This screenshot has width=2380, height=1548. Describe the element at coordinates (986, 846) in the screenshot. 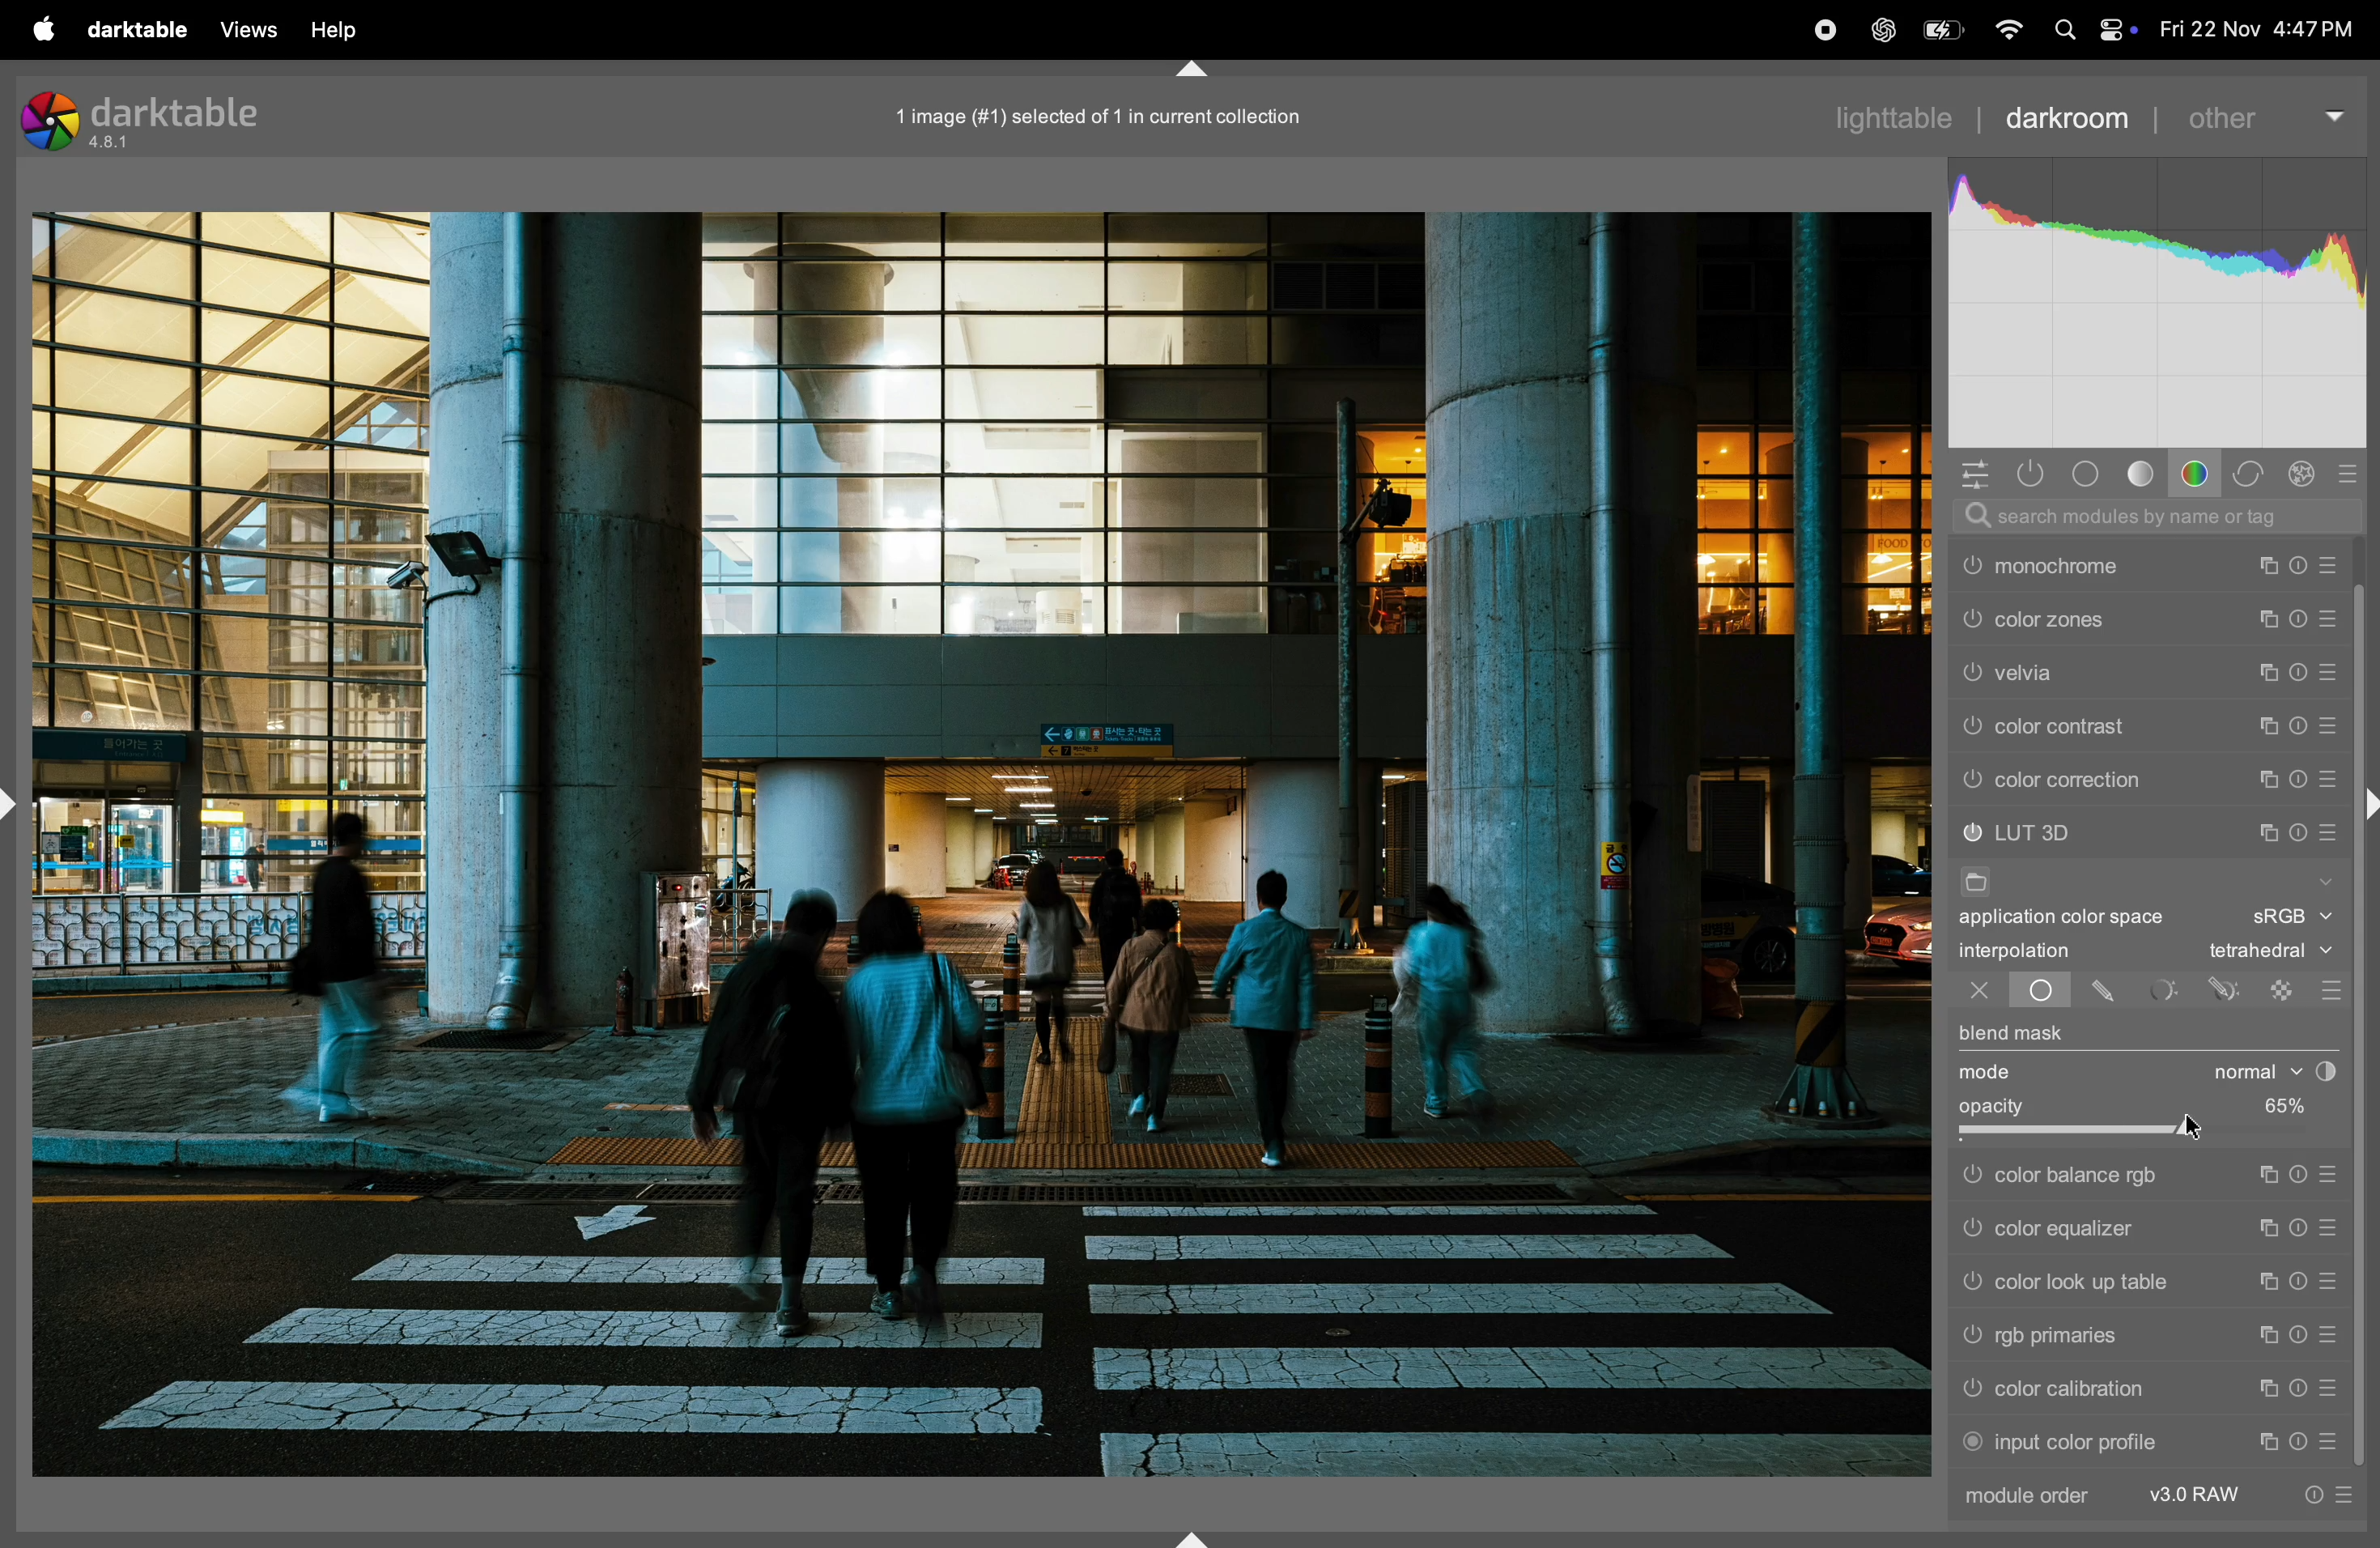

I see `image` at that location.